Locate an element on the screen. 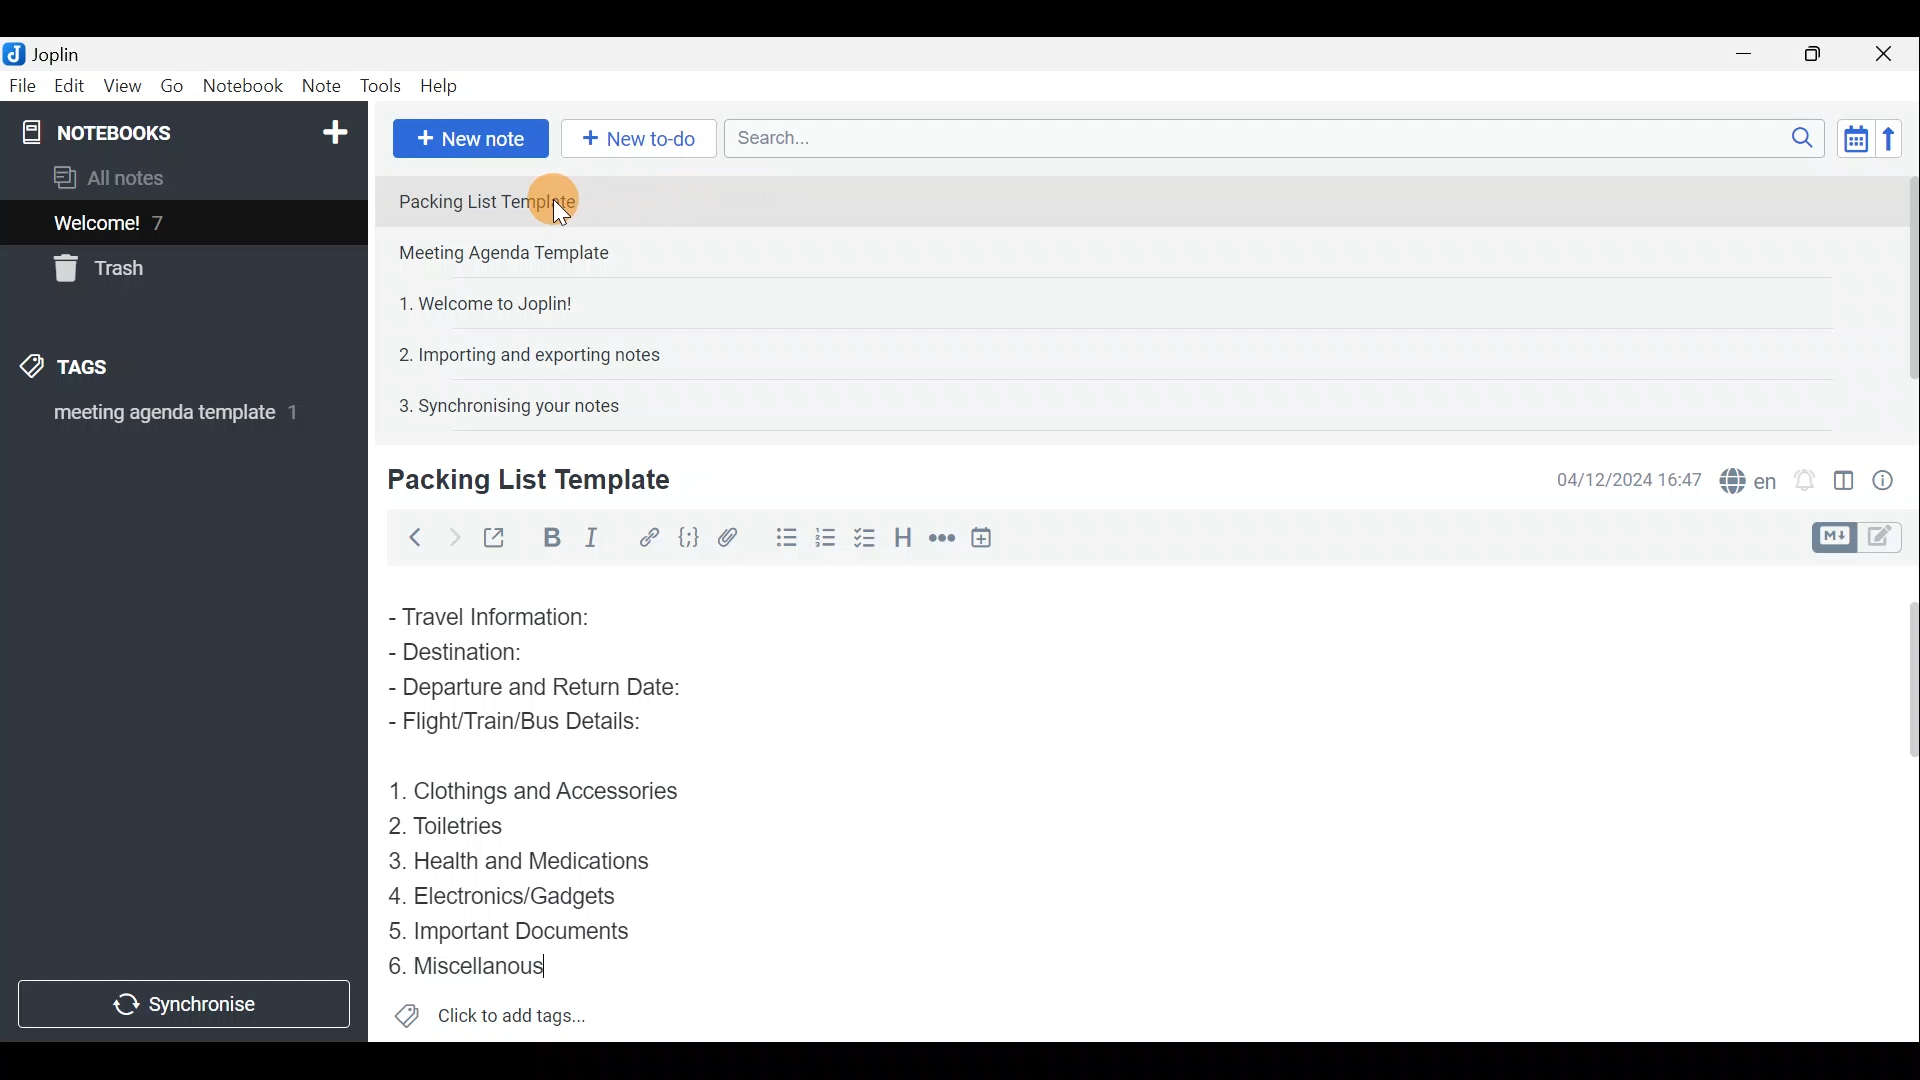  New to-do is located at coordinates (640, 139).